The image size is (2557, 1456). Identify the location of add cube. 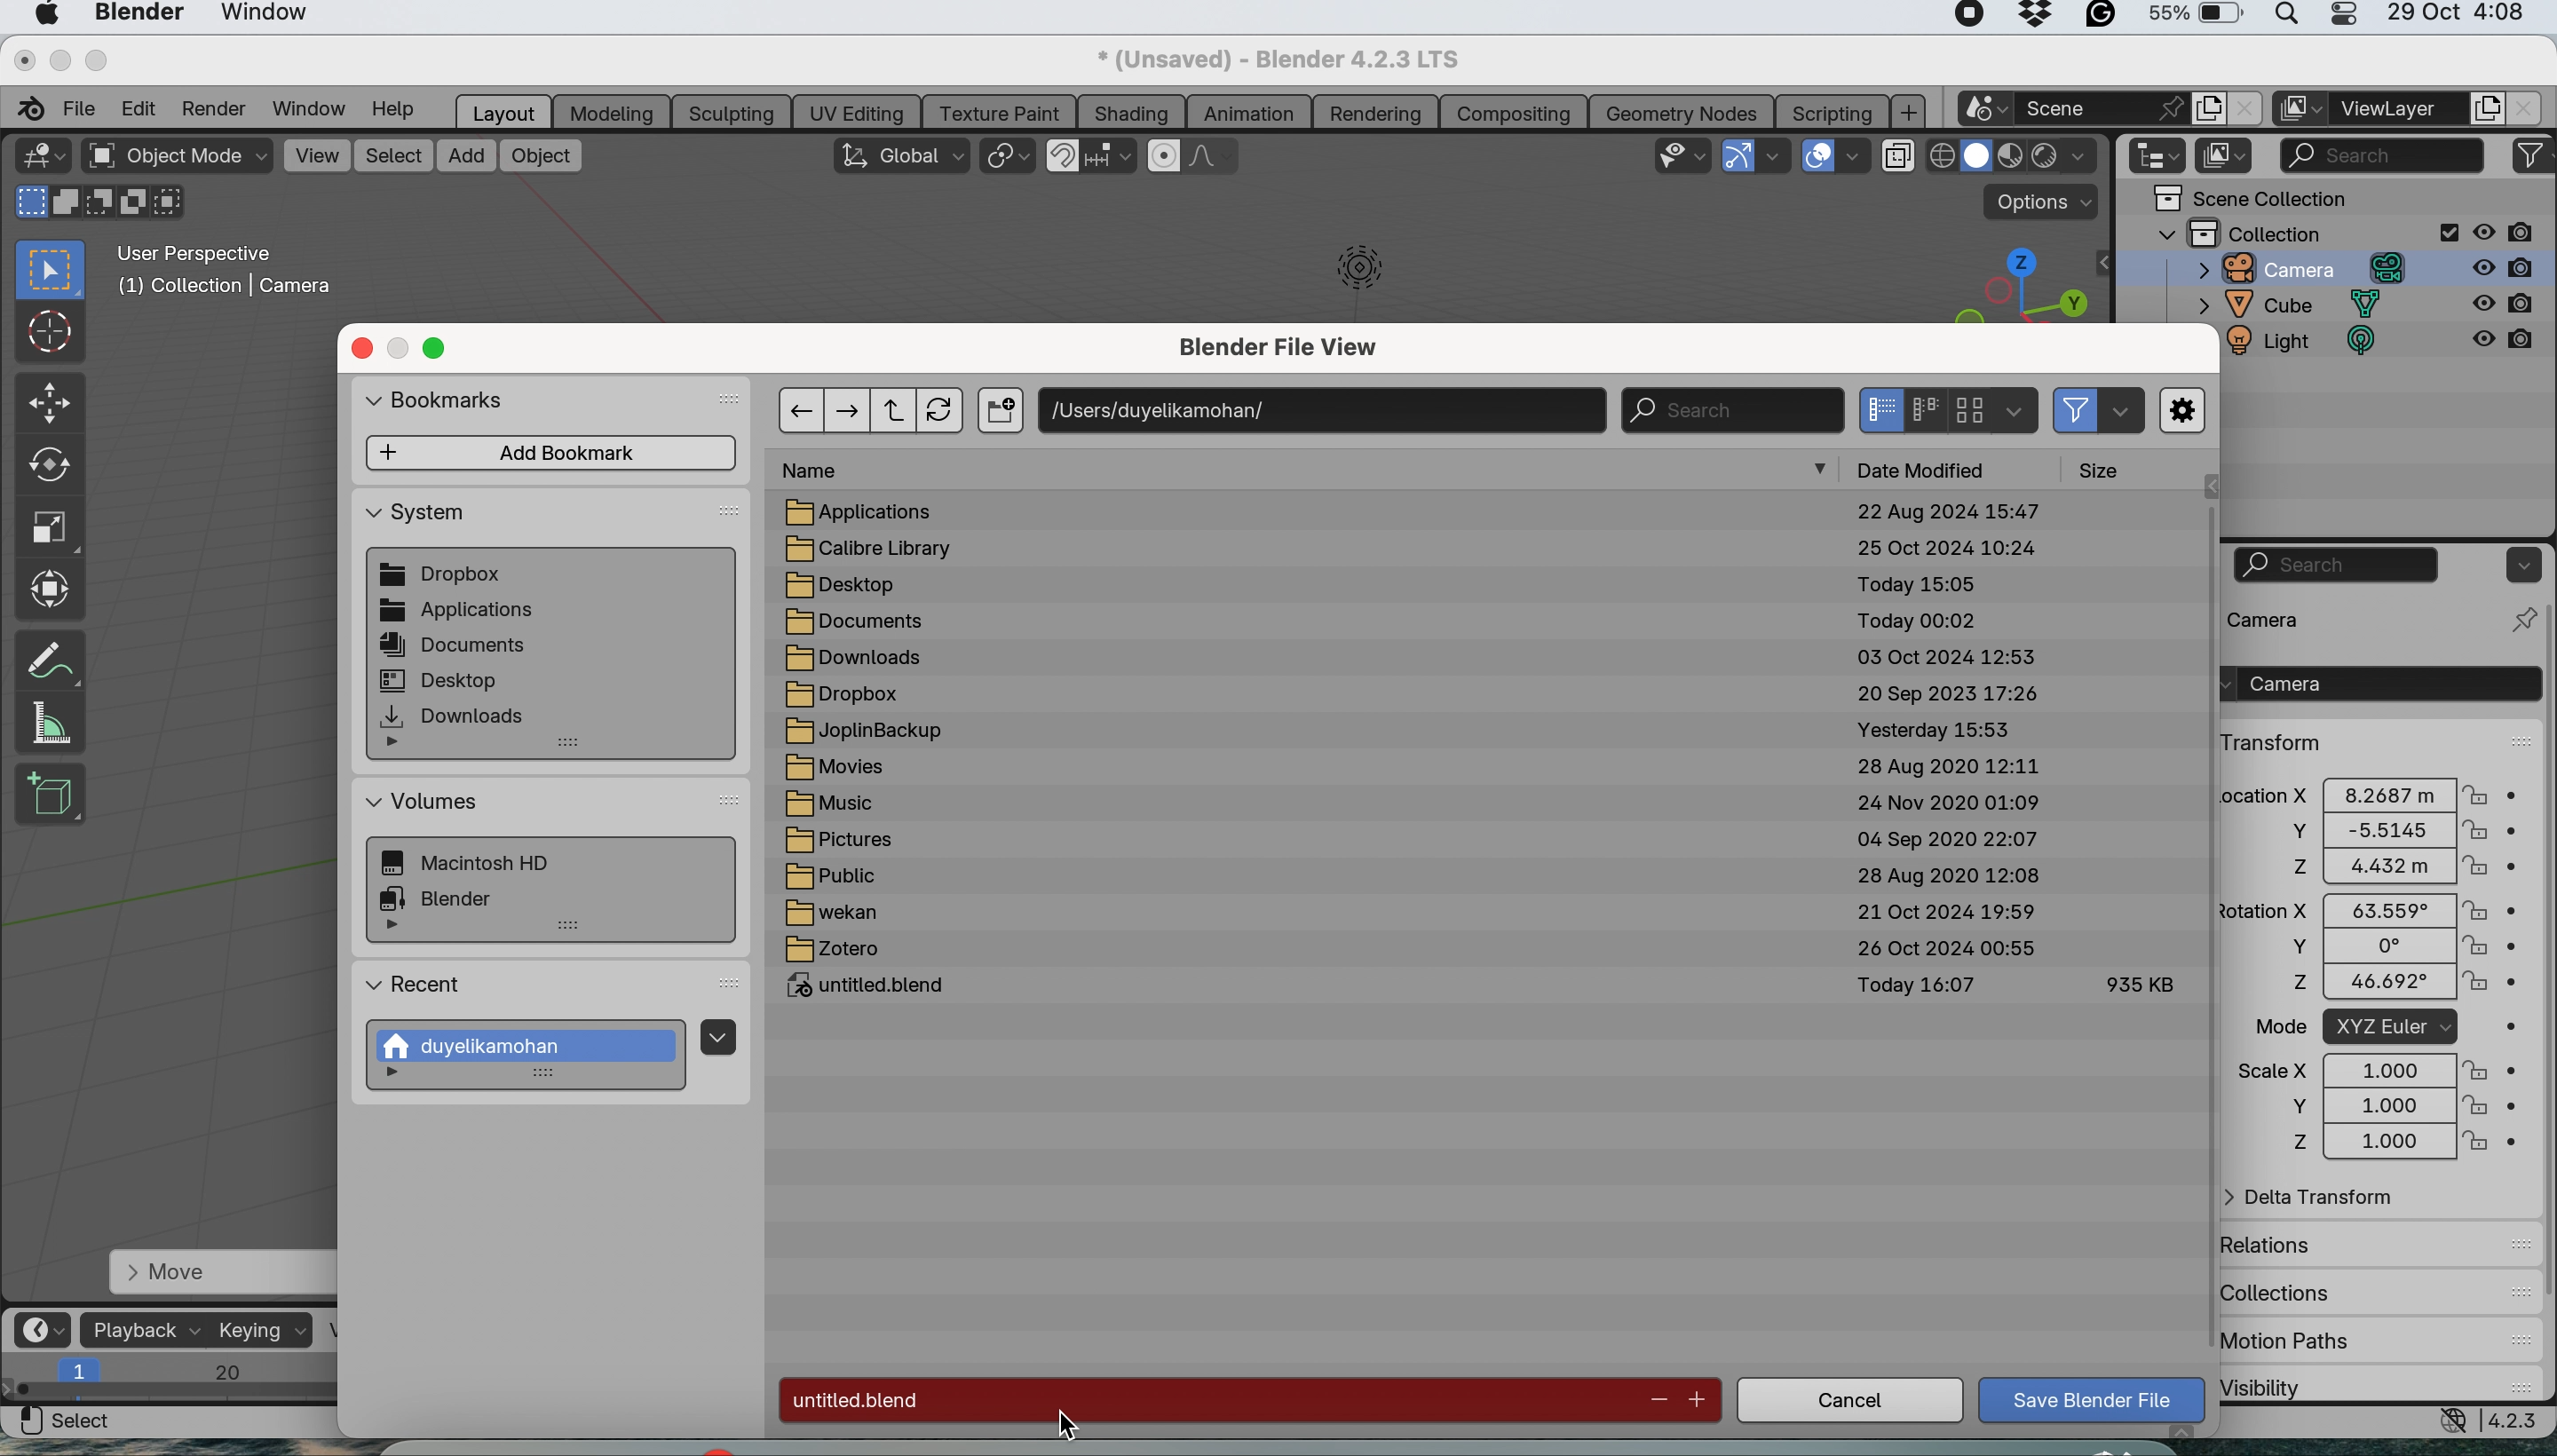
(52, 790).